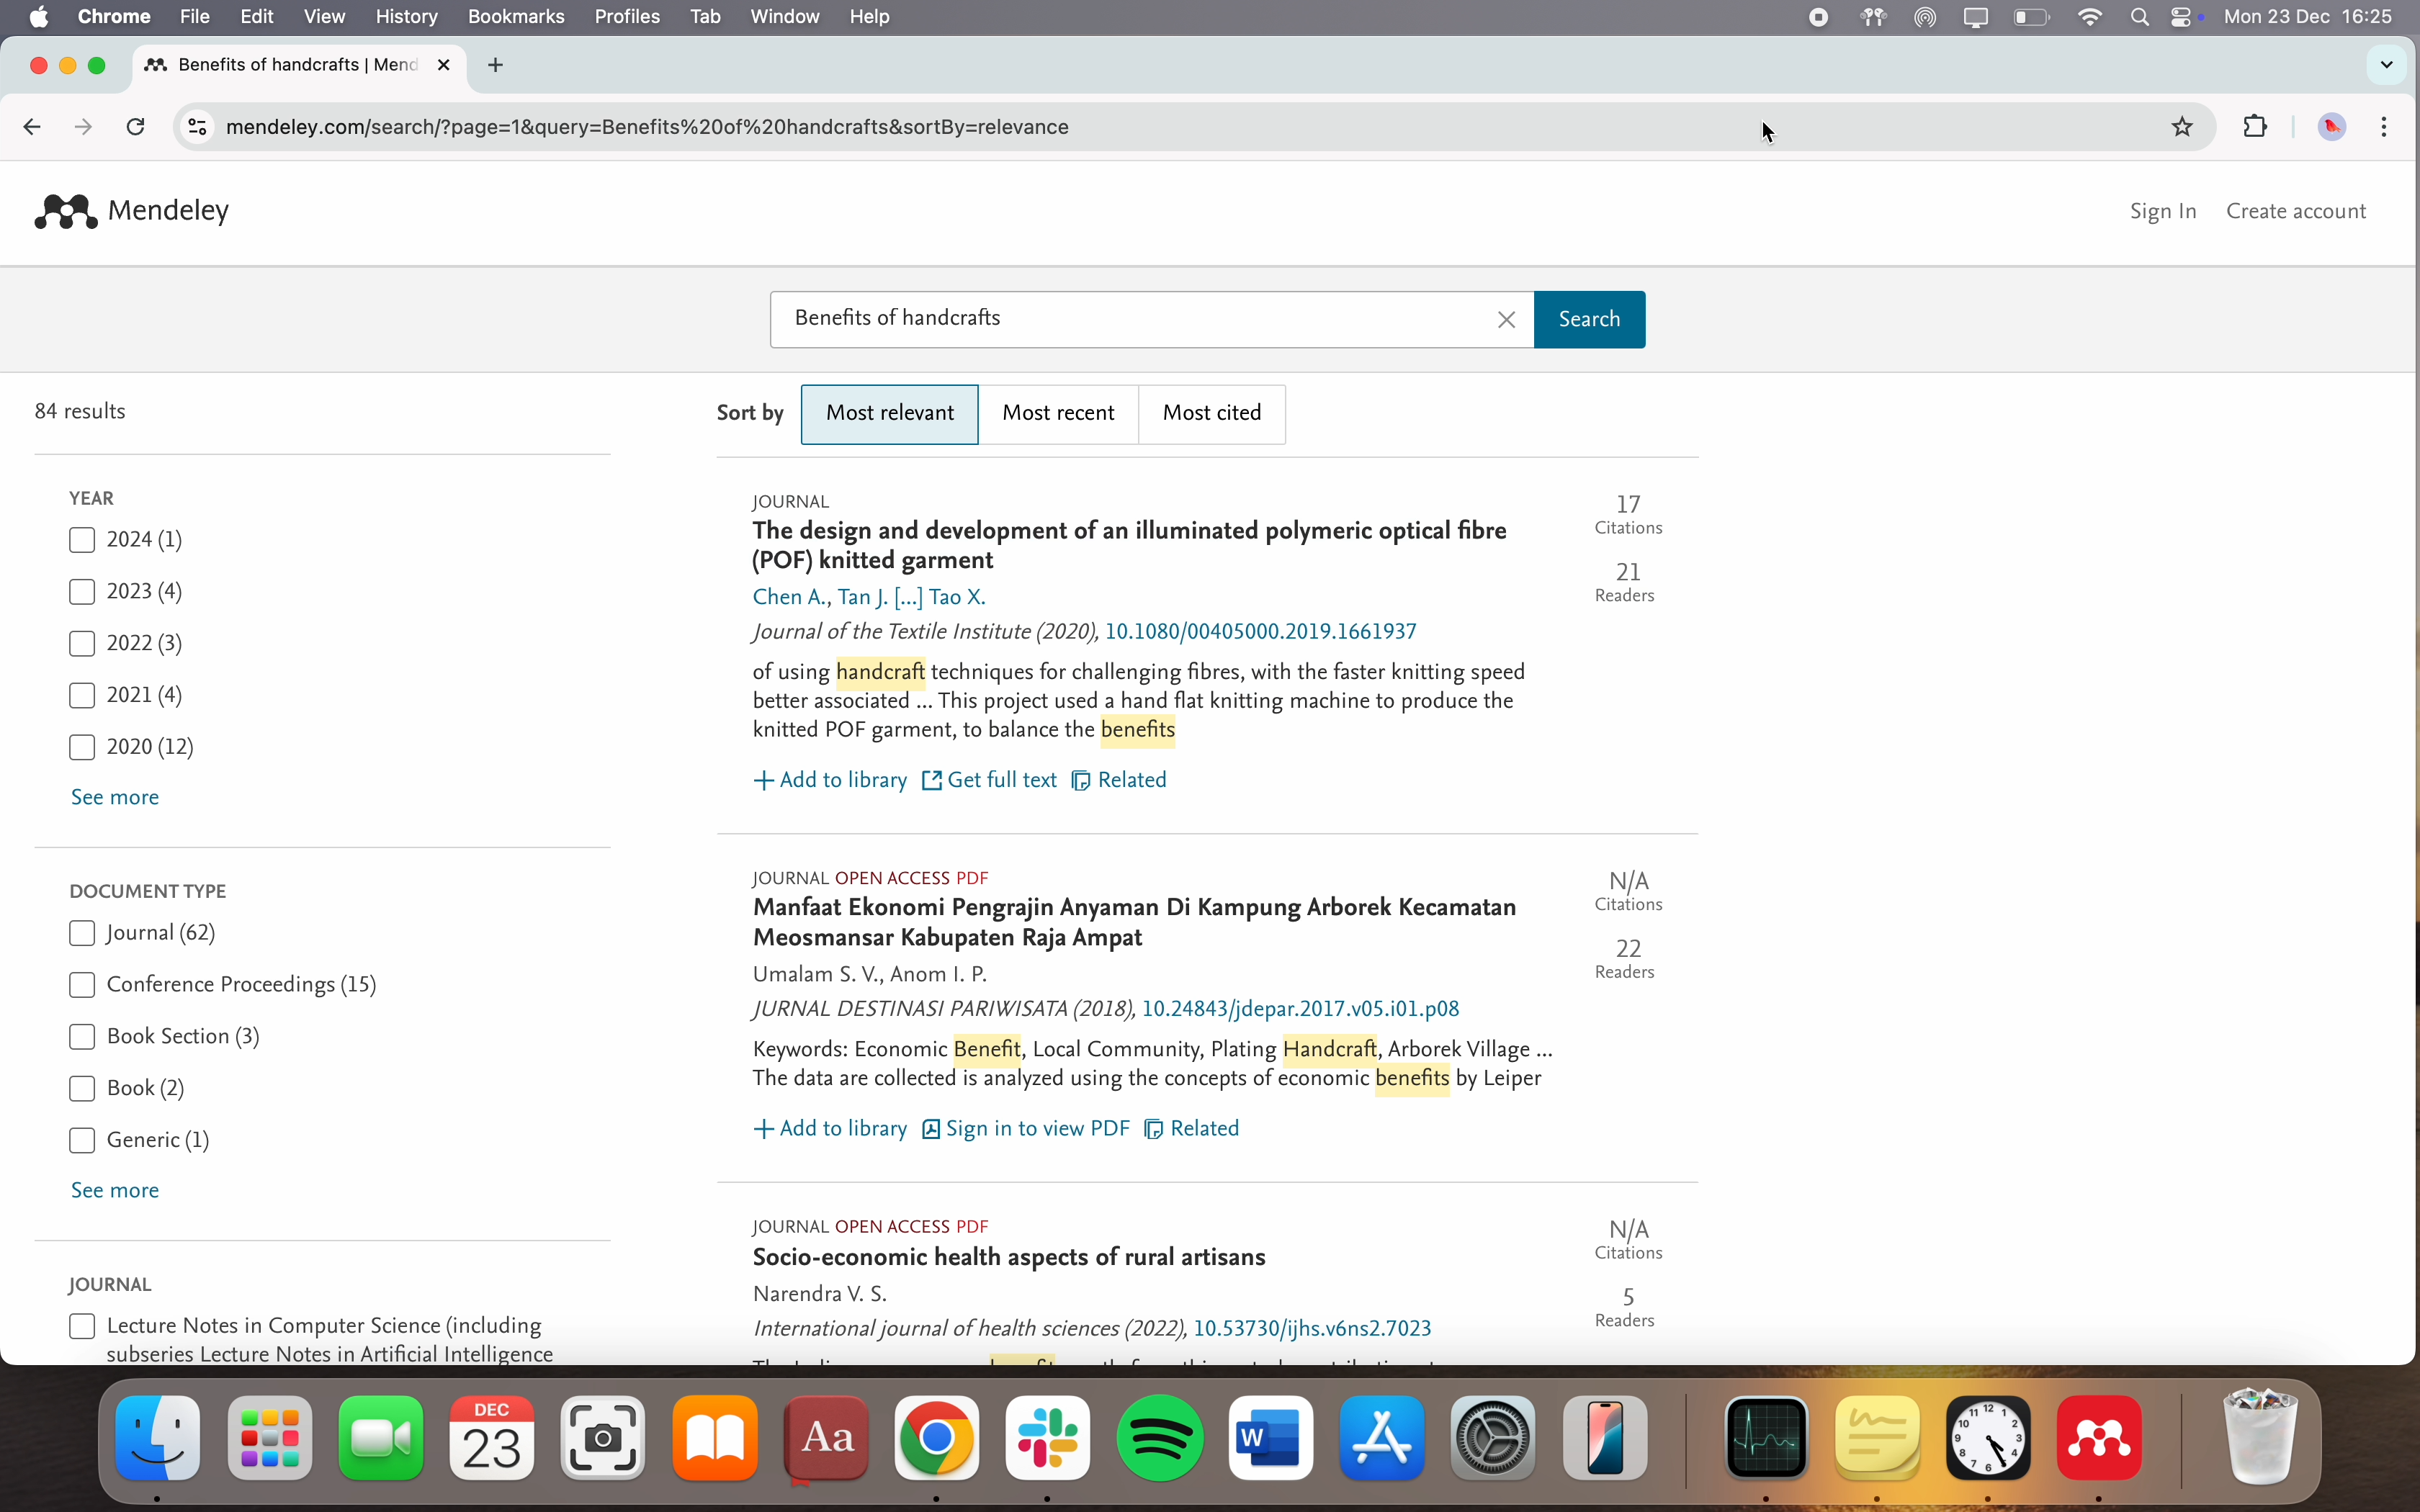 Image resolution: width=2420 pixels, height=1512 pixels. I want to click on article, so click(1206, 1008).